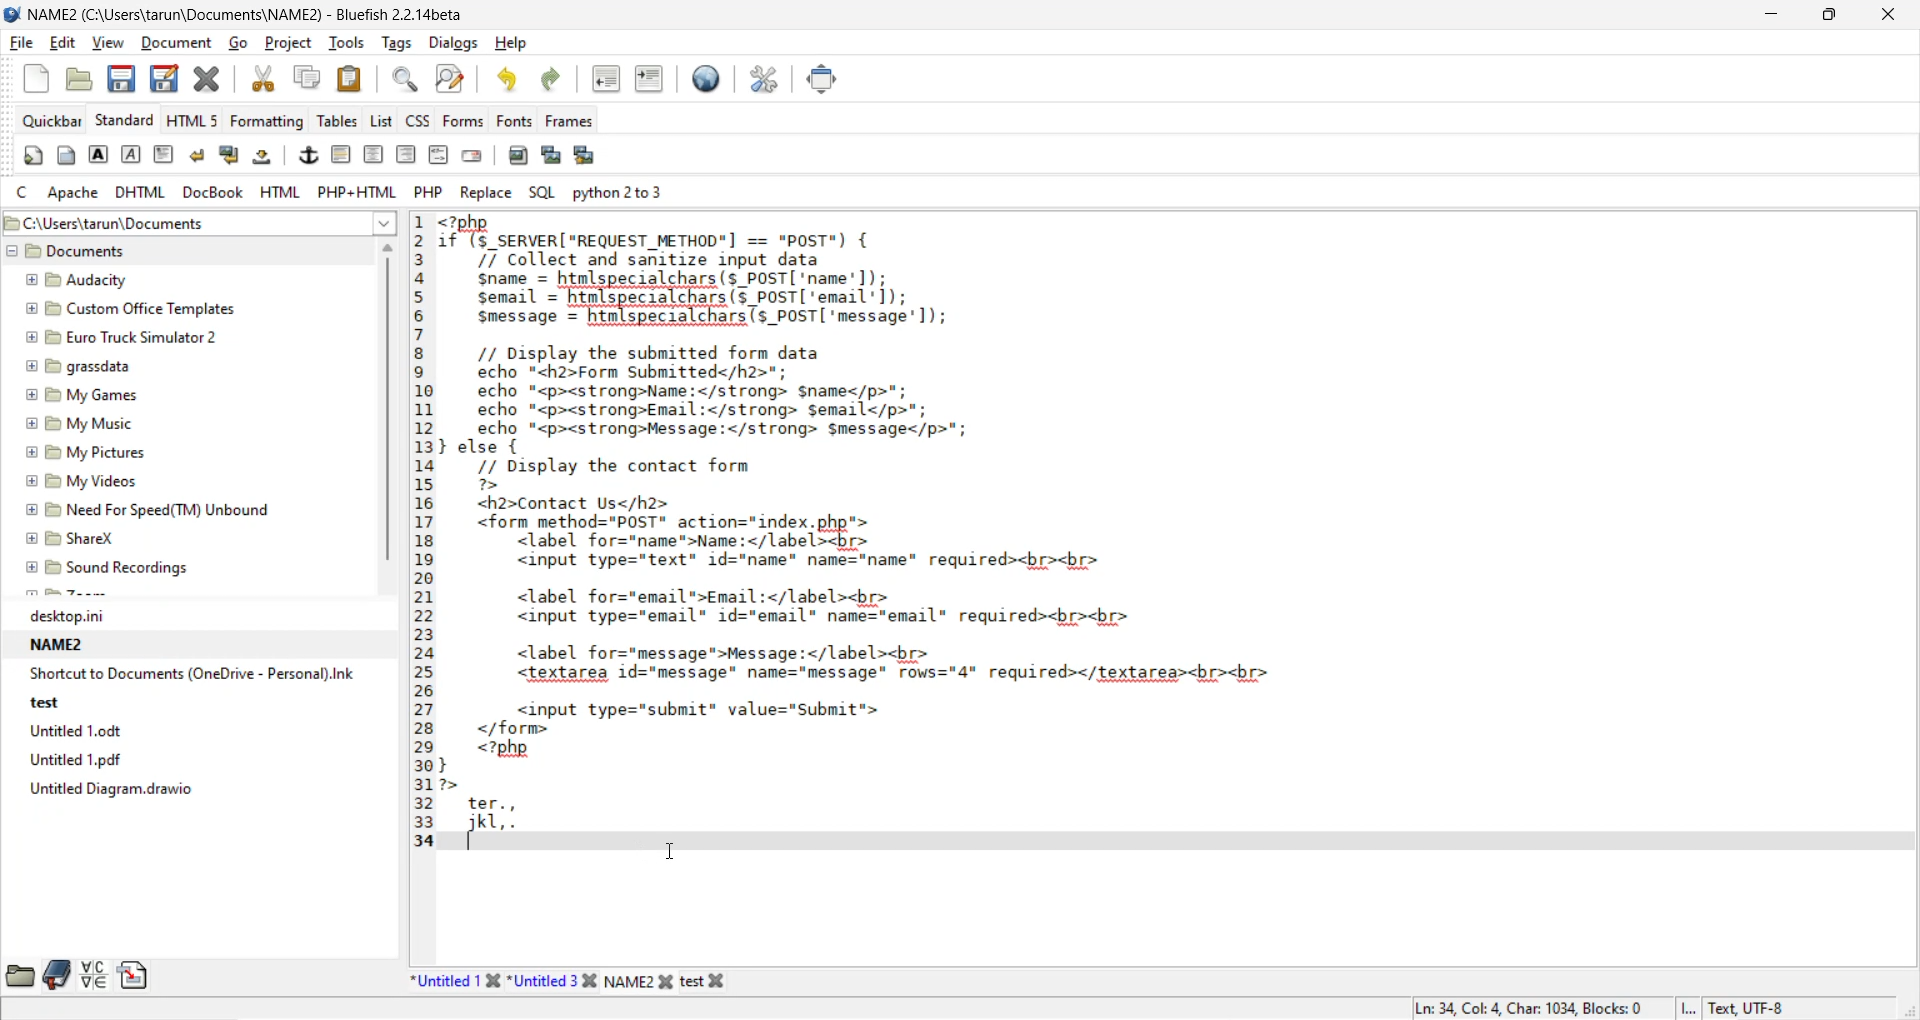  What do you see at coordinates (450, 79) in the screenshot?
I see `find and replace` at bounding box center [450, 79].